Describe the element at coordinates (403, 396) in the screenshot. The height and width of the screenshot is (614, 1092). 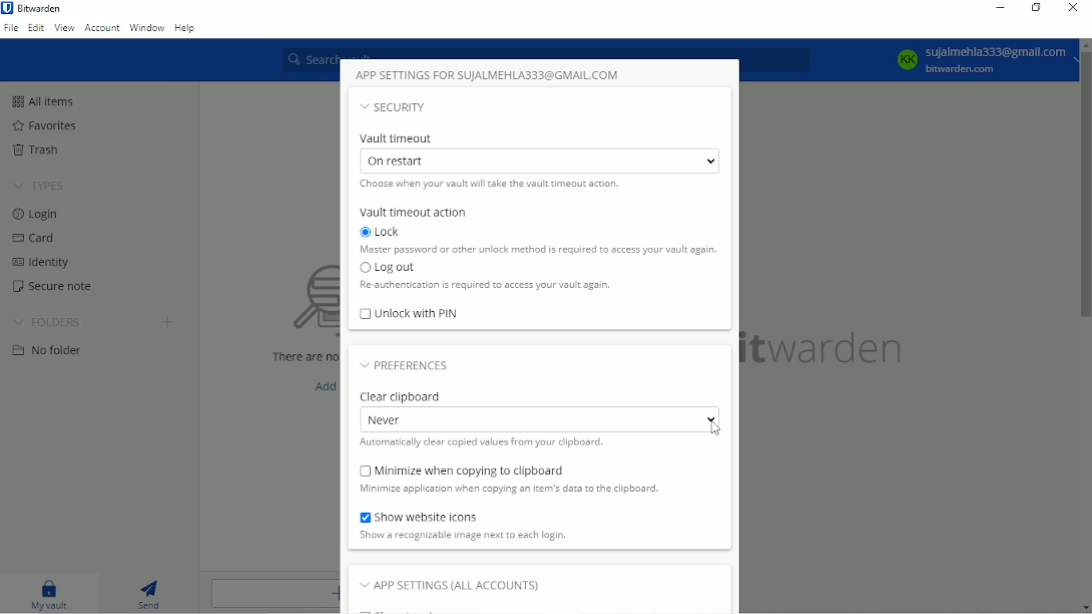
I see `Clear clipboard` at that location.